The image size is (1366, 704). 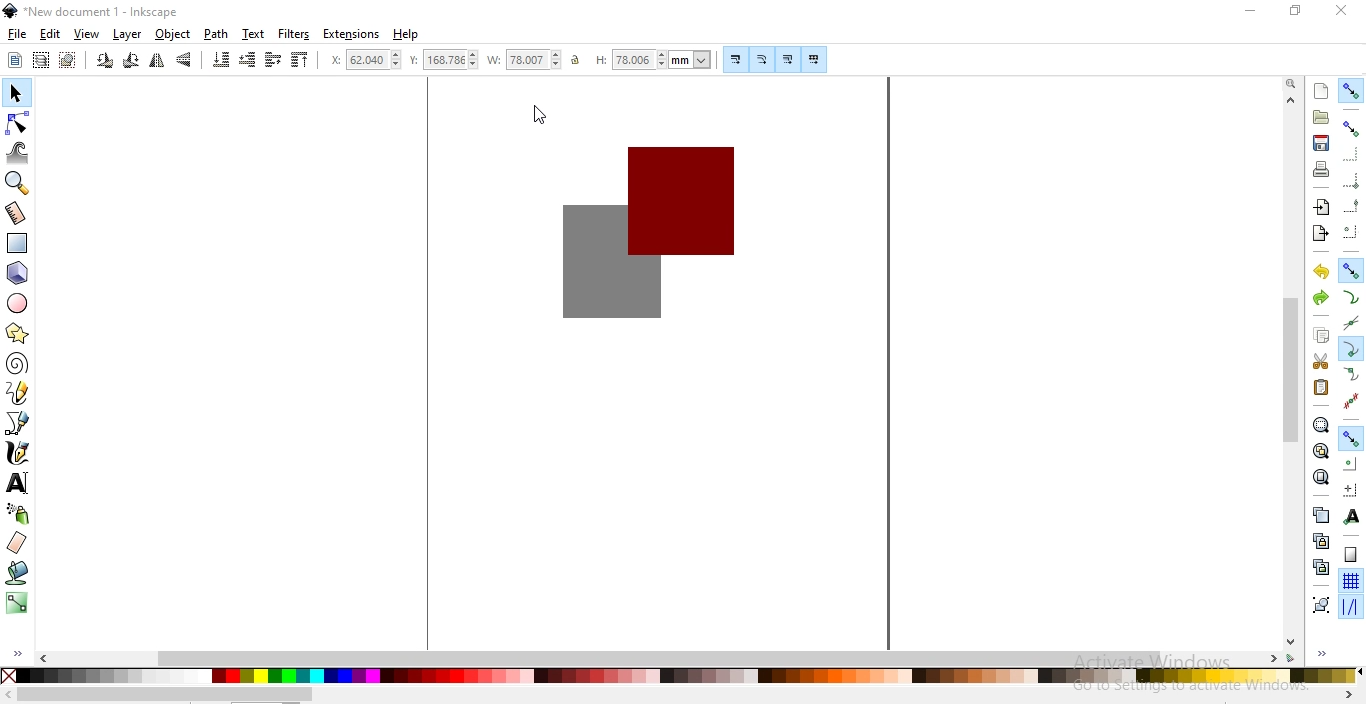 What do you see at coordinates (1352, 490) in the screenshot?
I see `snap an items rotation` at bounding box center [1352, 490].